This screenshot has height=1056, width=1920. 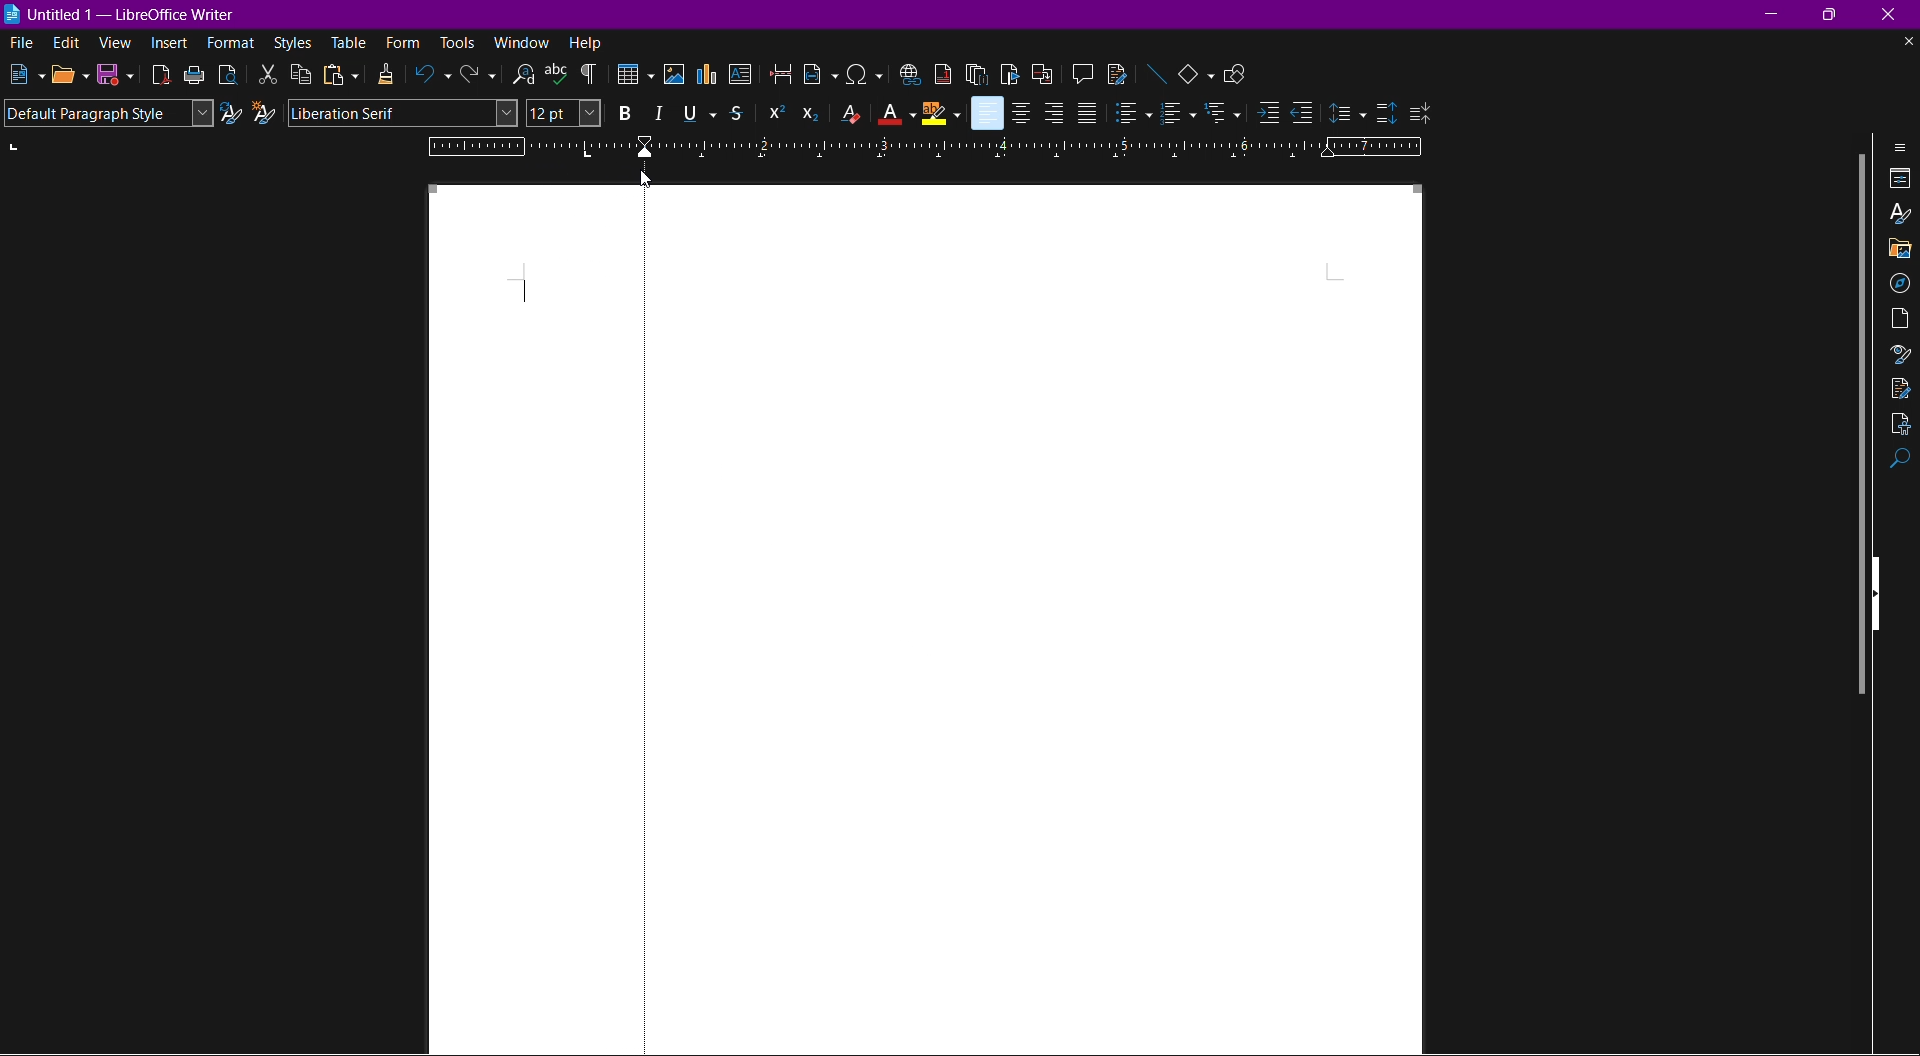 What do you see at coordinates (65, 43) in the screenshot?
I see `edit` at bounding box center [65, 43].